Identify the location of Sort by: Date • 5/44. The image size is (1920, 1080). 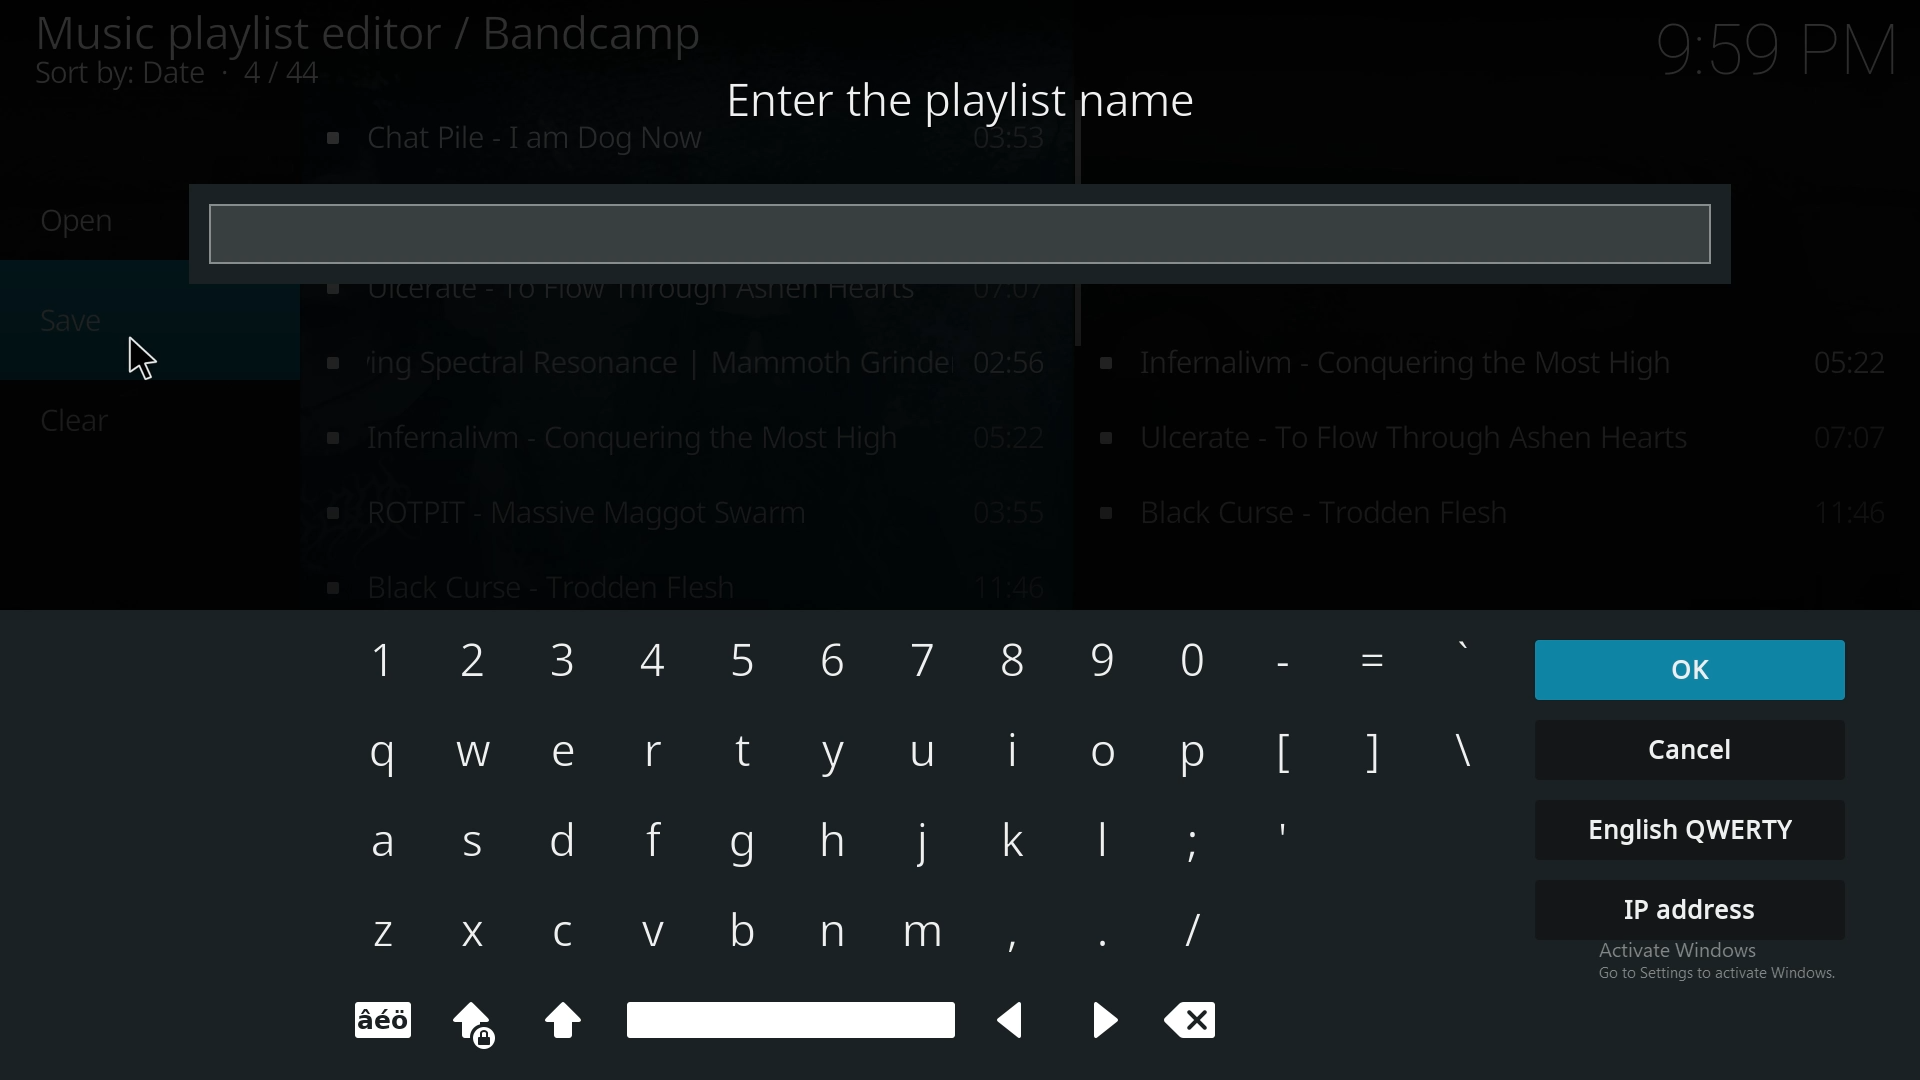
(212, 76).